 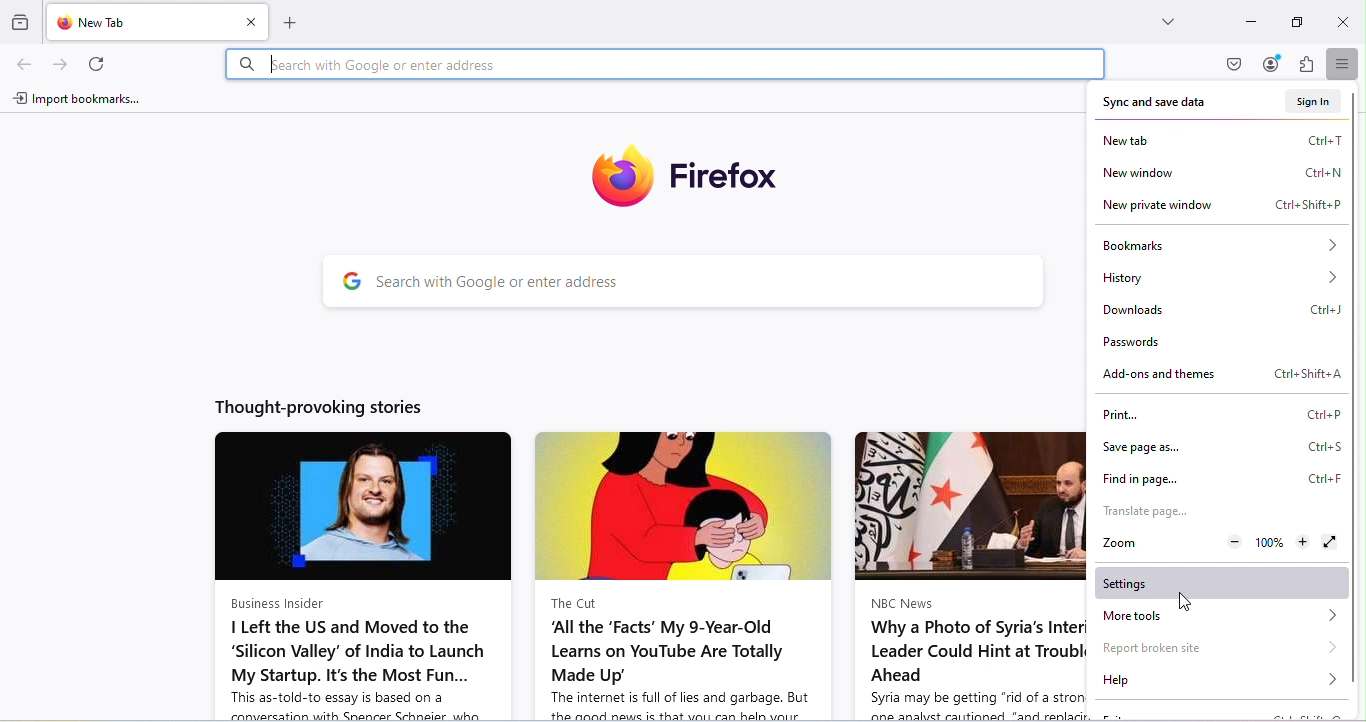 I want to click on New tab, so click(x=1219, y=141).